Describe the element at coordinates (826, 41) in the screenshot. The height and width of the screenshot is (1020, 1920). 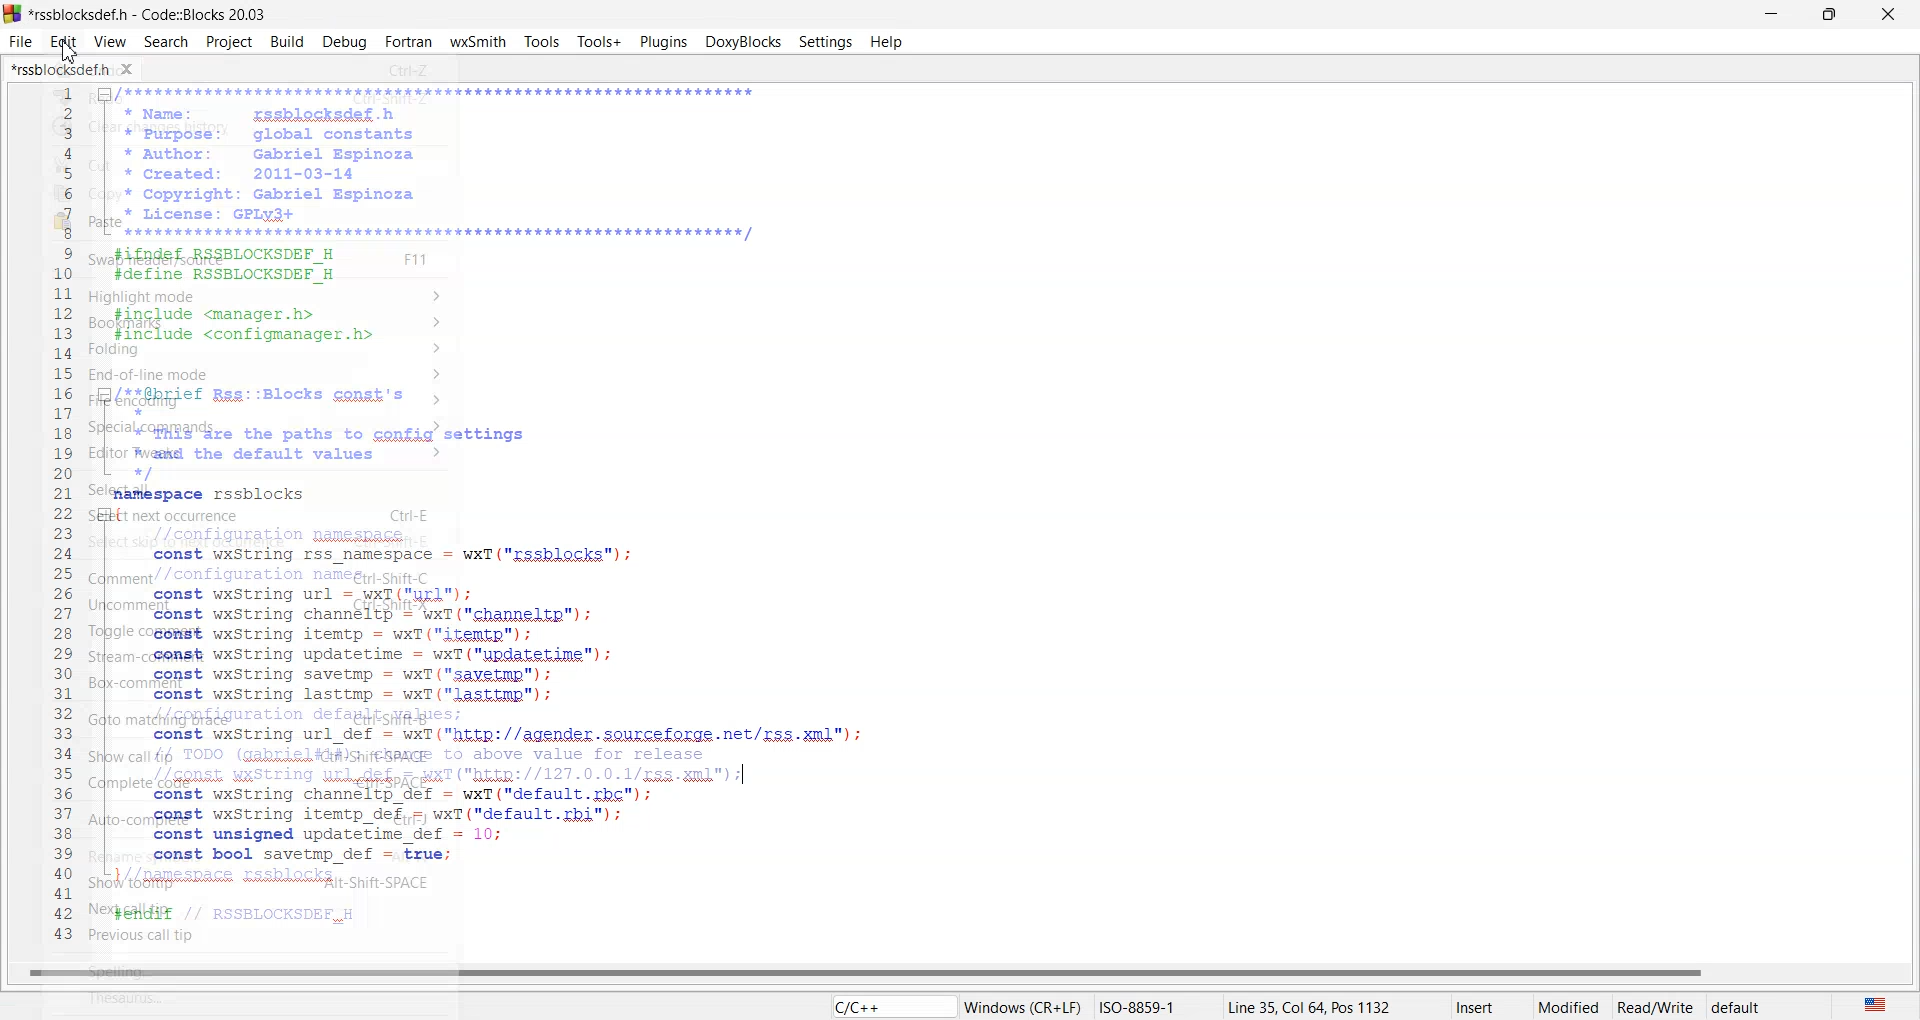
I see `Settings` at that location.